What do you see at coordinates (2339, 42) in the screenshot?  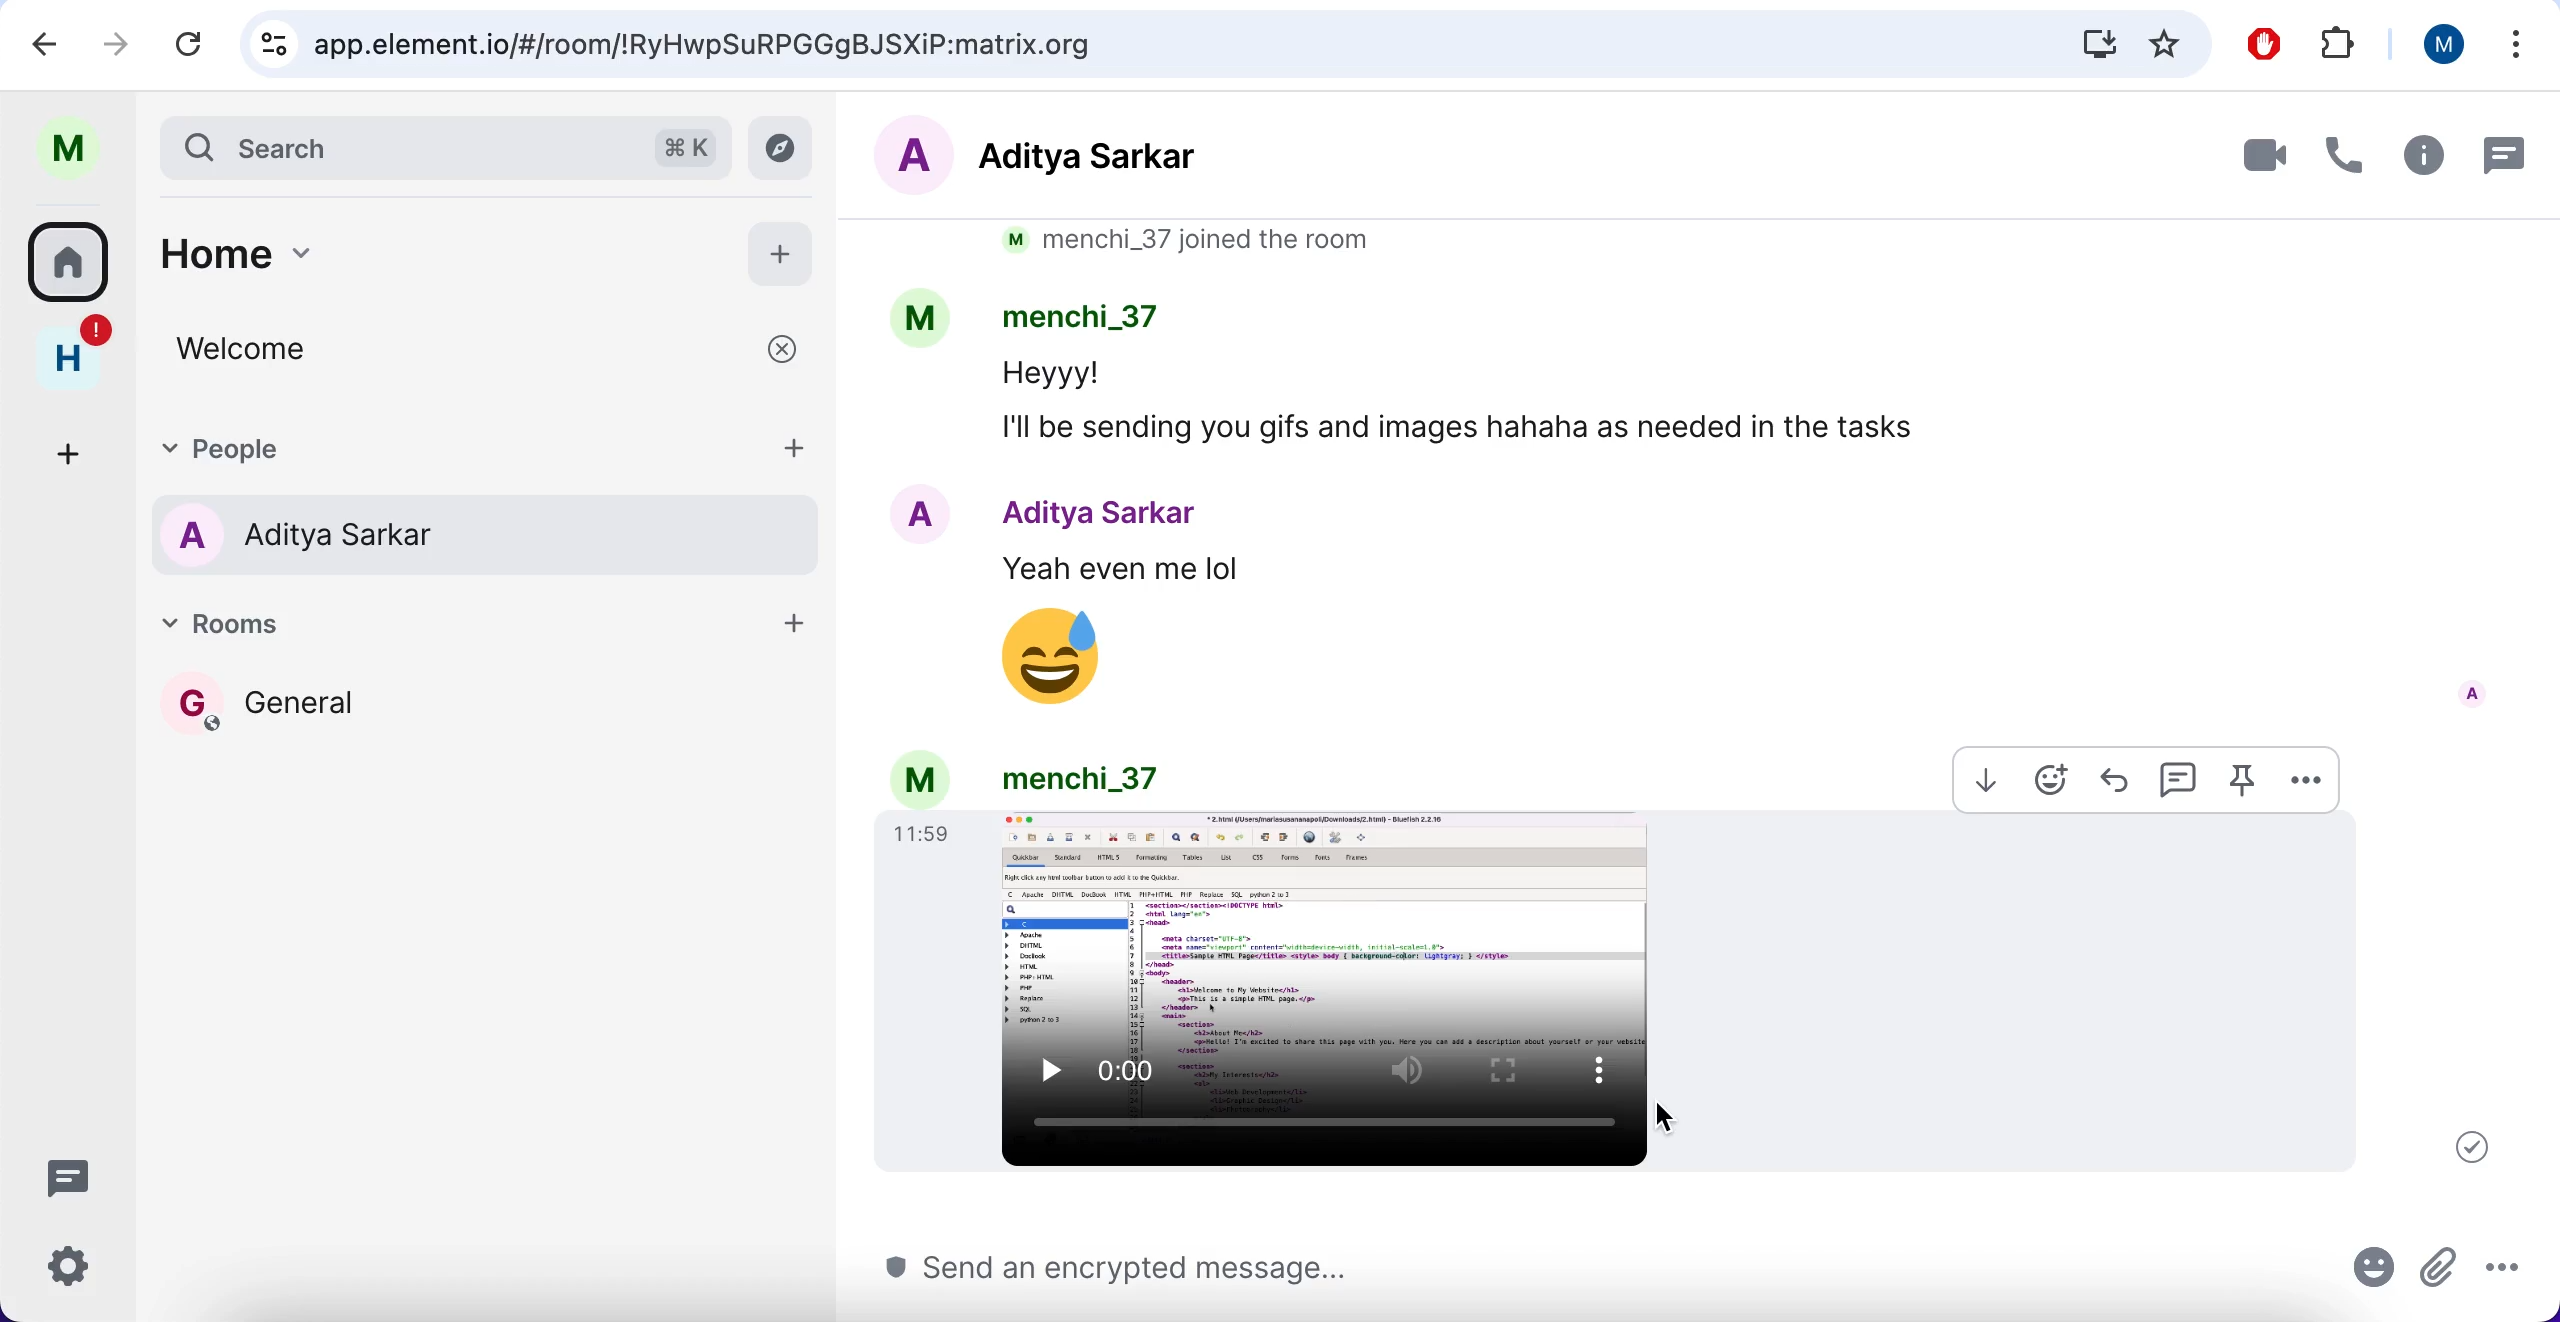 I see `extensions` at bounding box center [2339, 42].